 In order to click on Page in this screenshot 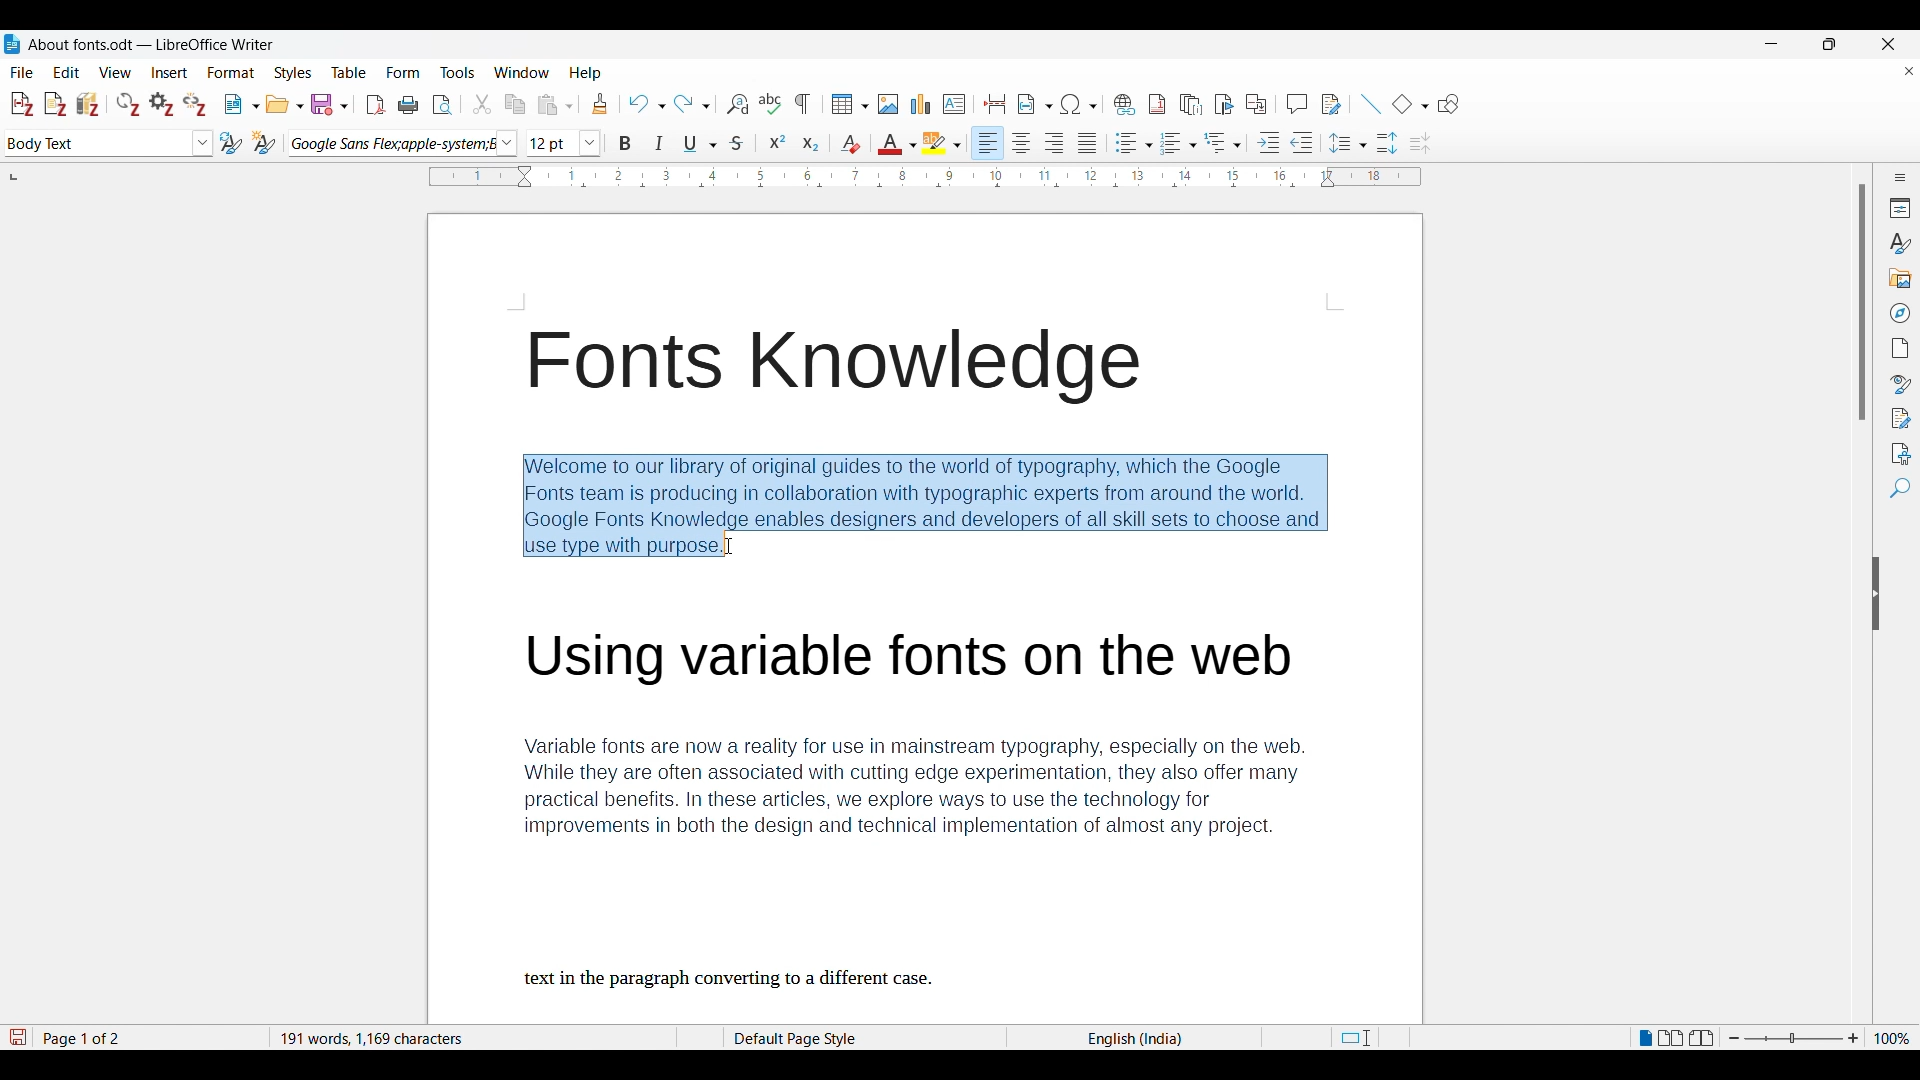, I will do `click(1901, 348)`.